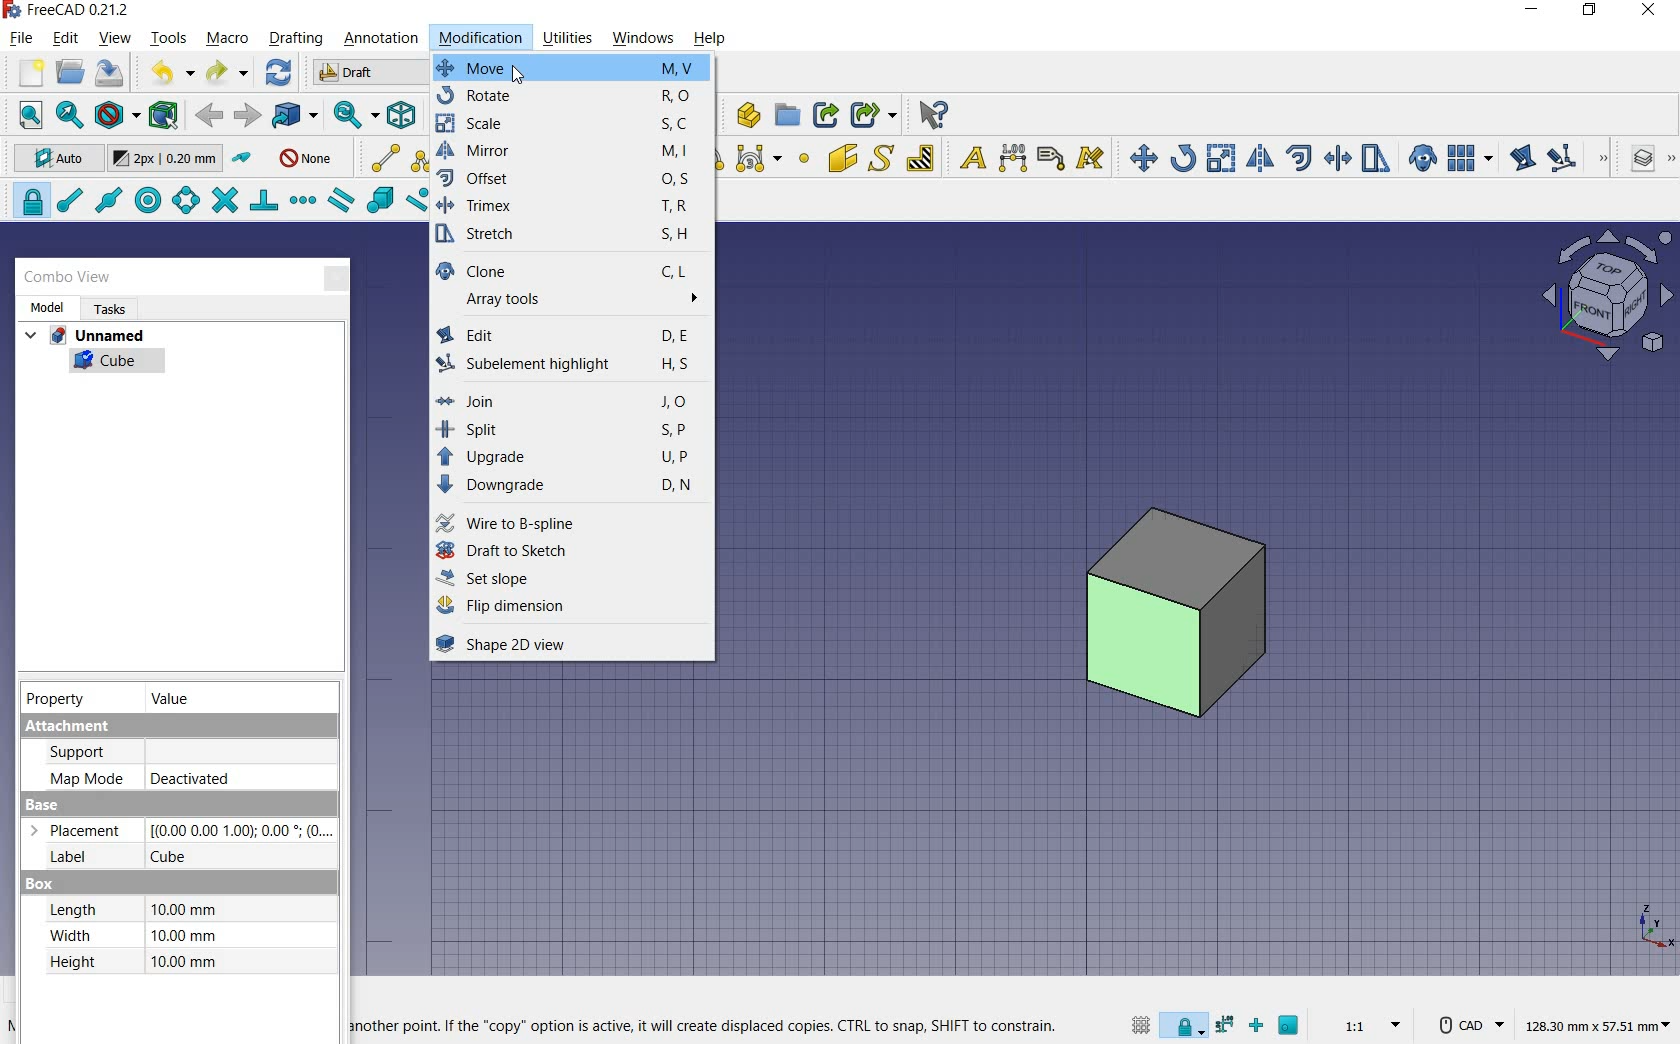  I want to click on cube, so click(116, 364).